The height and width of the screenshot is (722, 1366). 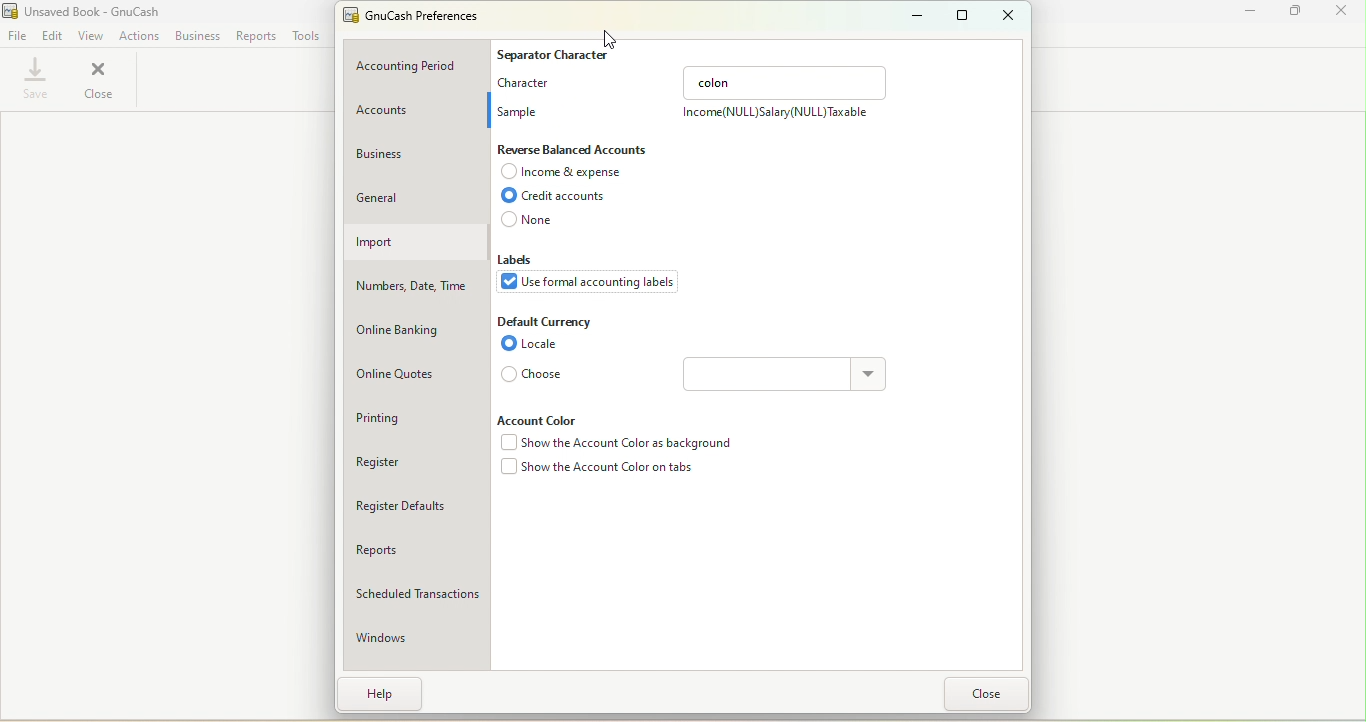 I want to click on Income and expense, so click(x=566, y=174).